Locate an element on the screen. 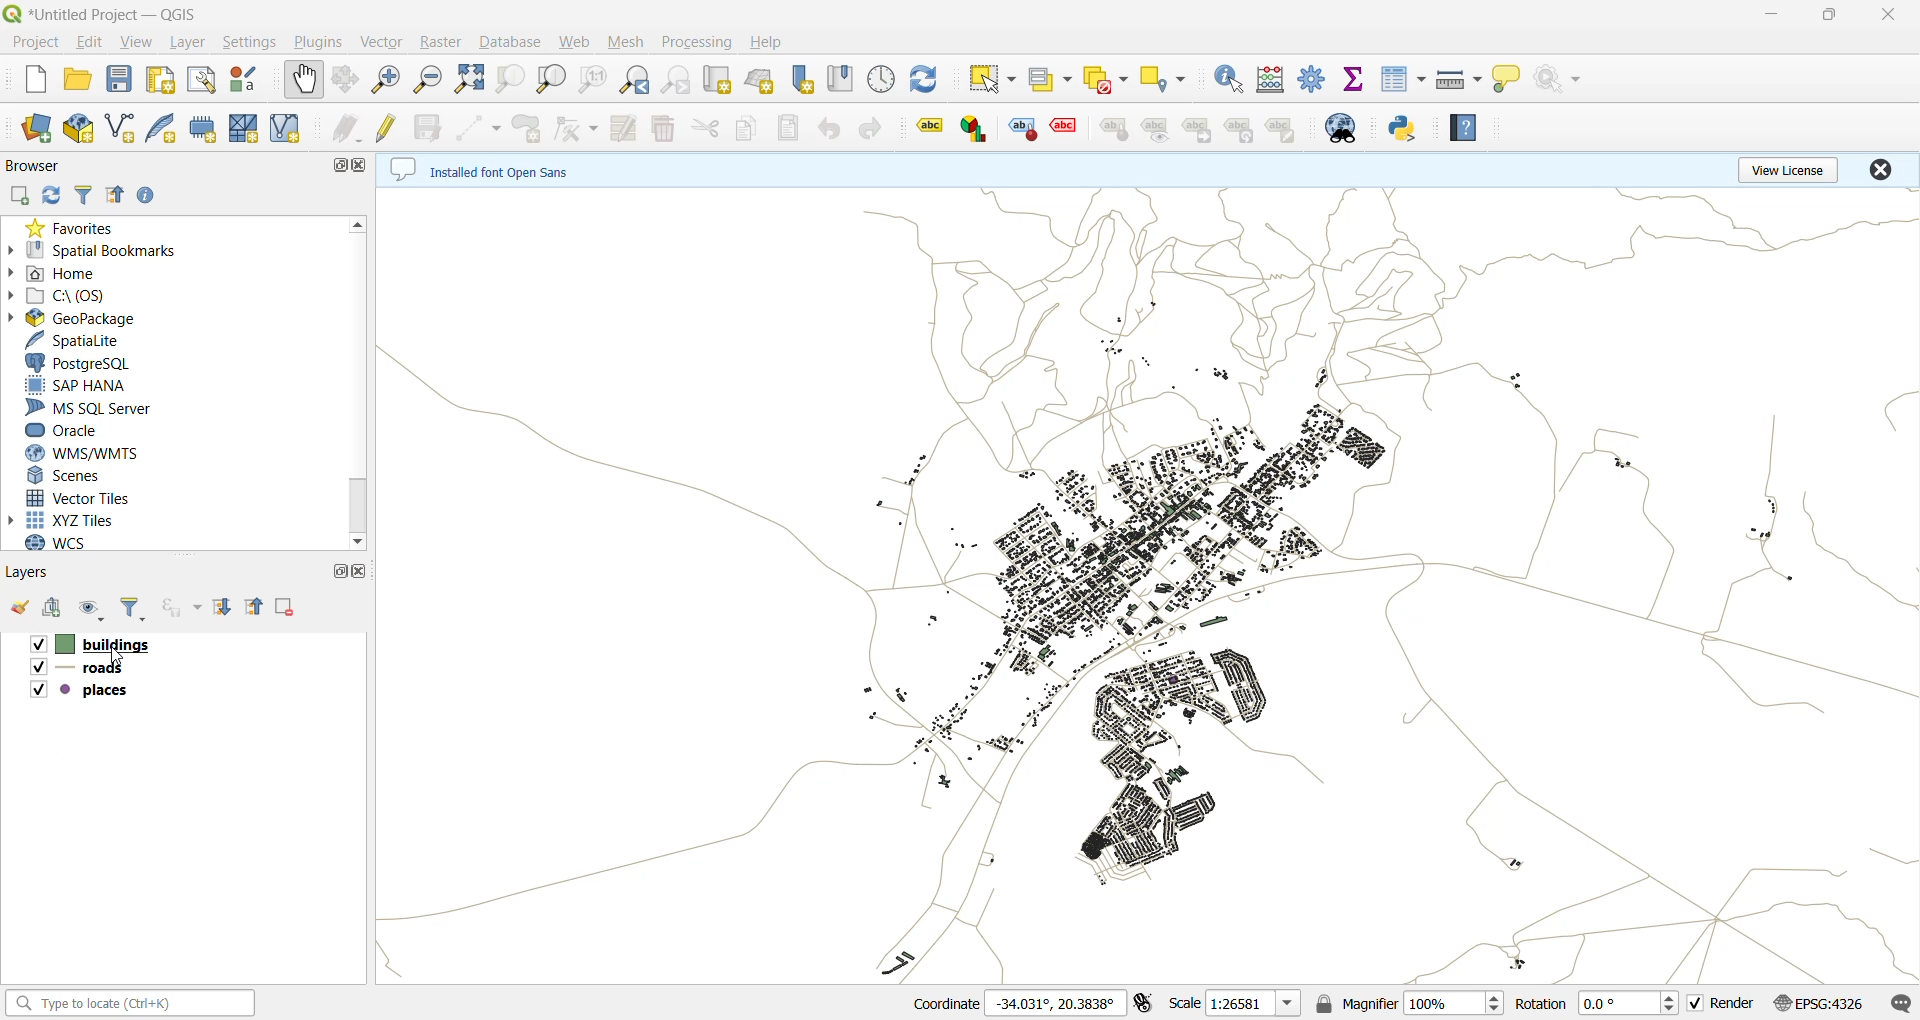 This screenshot has width=1920, height=1020. delete is located at coordinates (663, 128).